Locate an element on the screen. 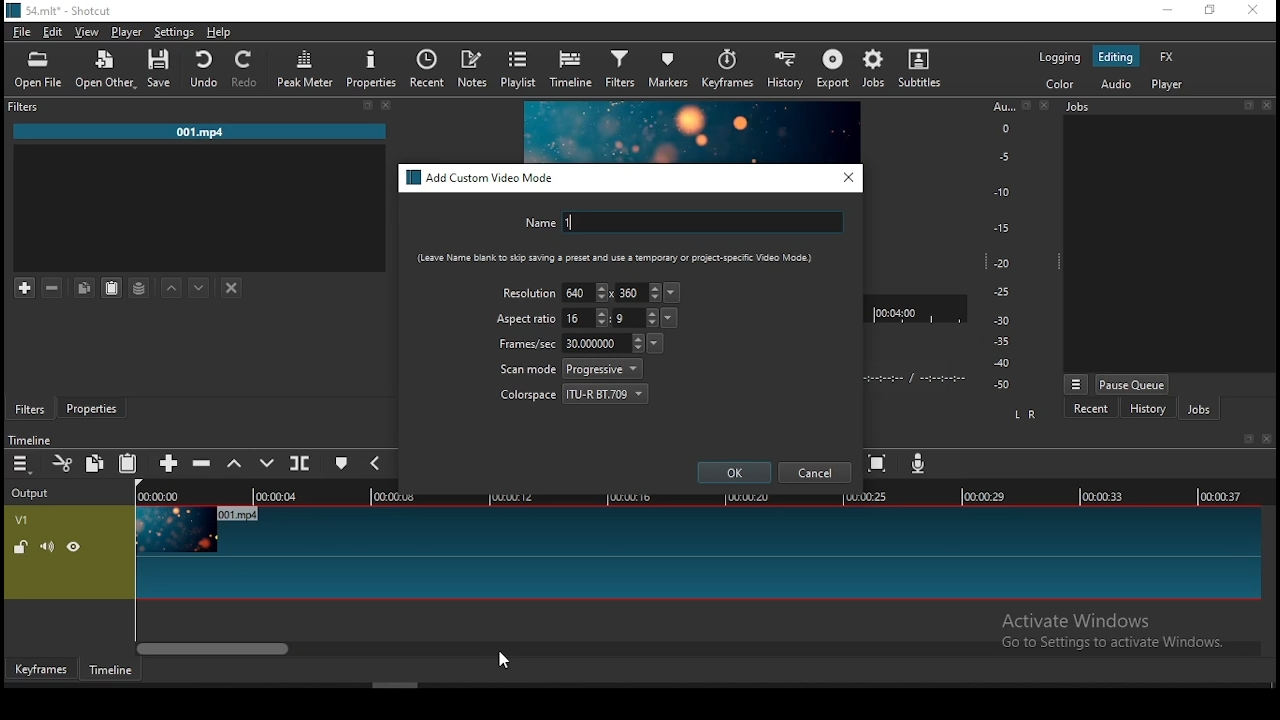 The height and width of the screenshot is (720, 1280). create/edit marker is located at coordinates (341, 466).